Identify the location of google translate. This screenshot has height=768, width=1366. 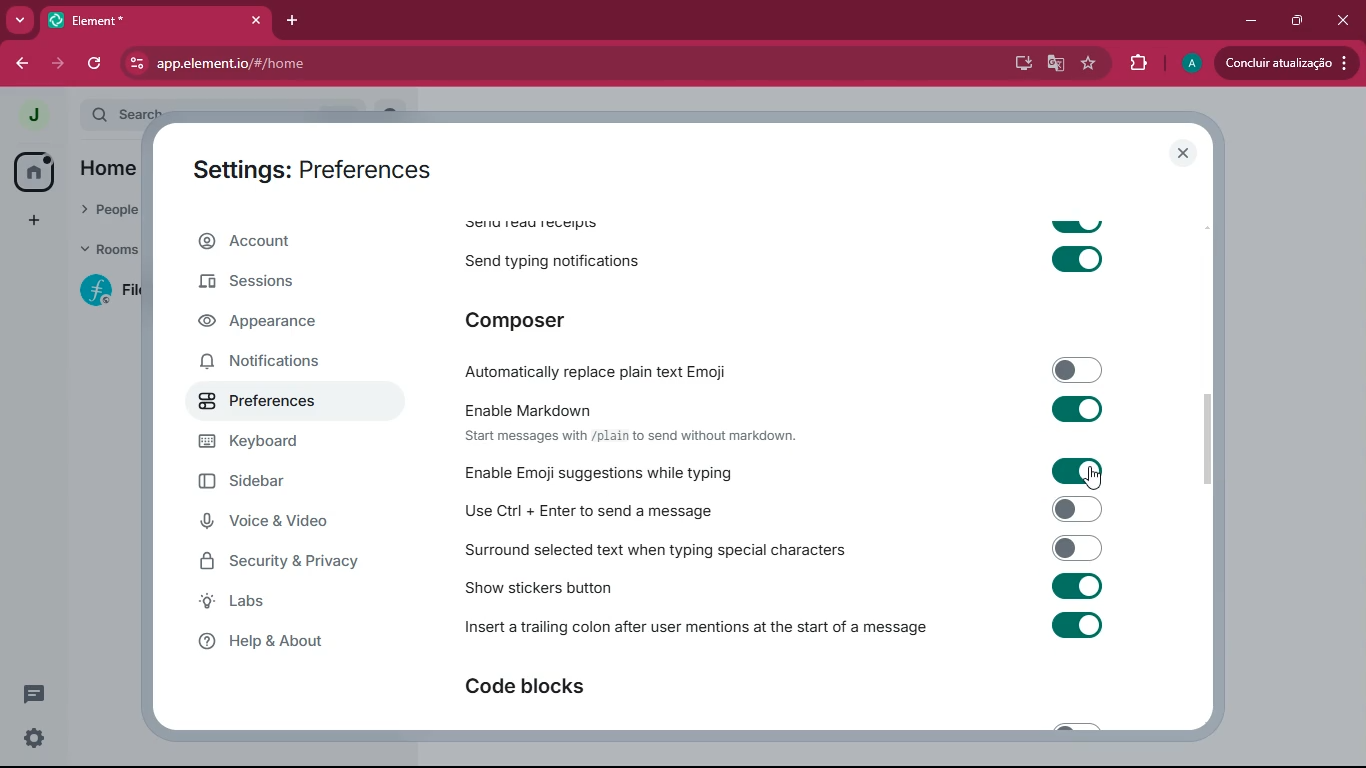
(1054, 63).